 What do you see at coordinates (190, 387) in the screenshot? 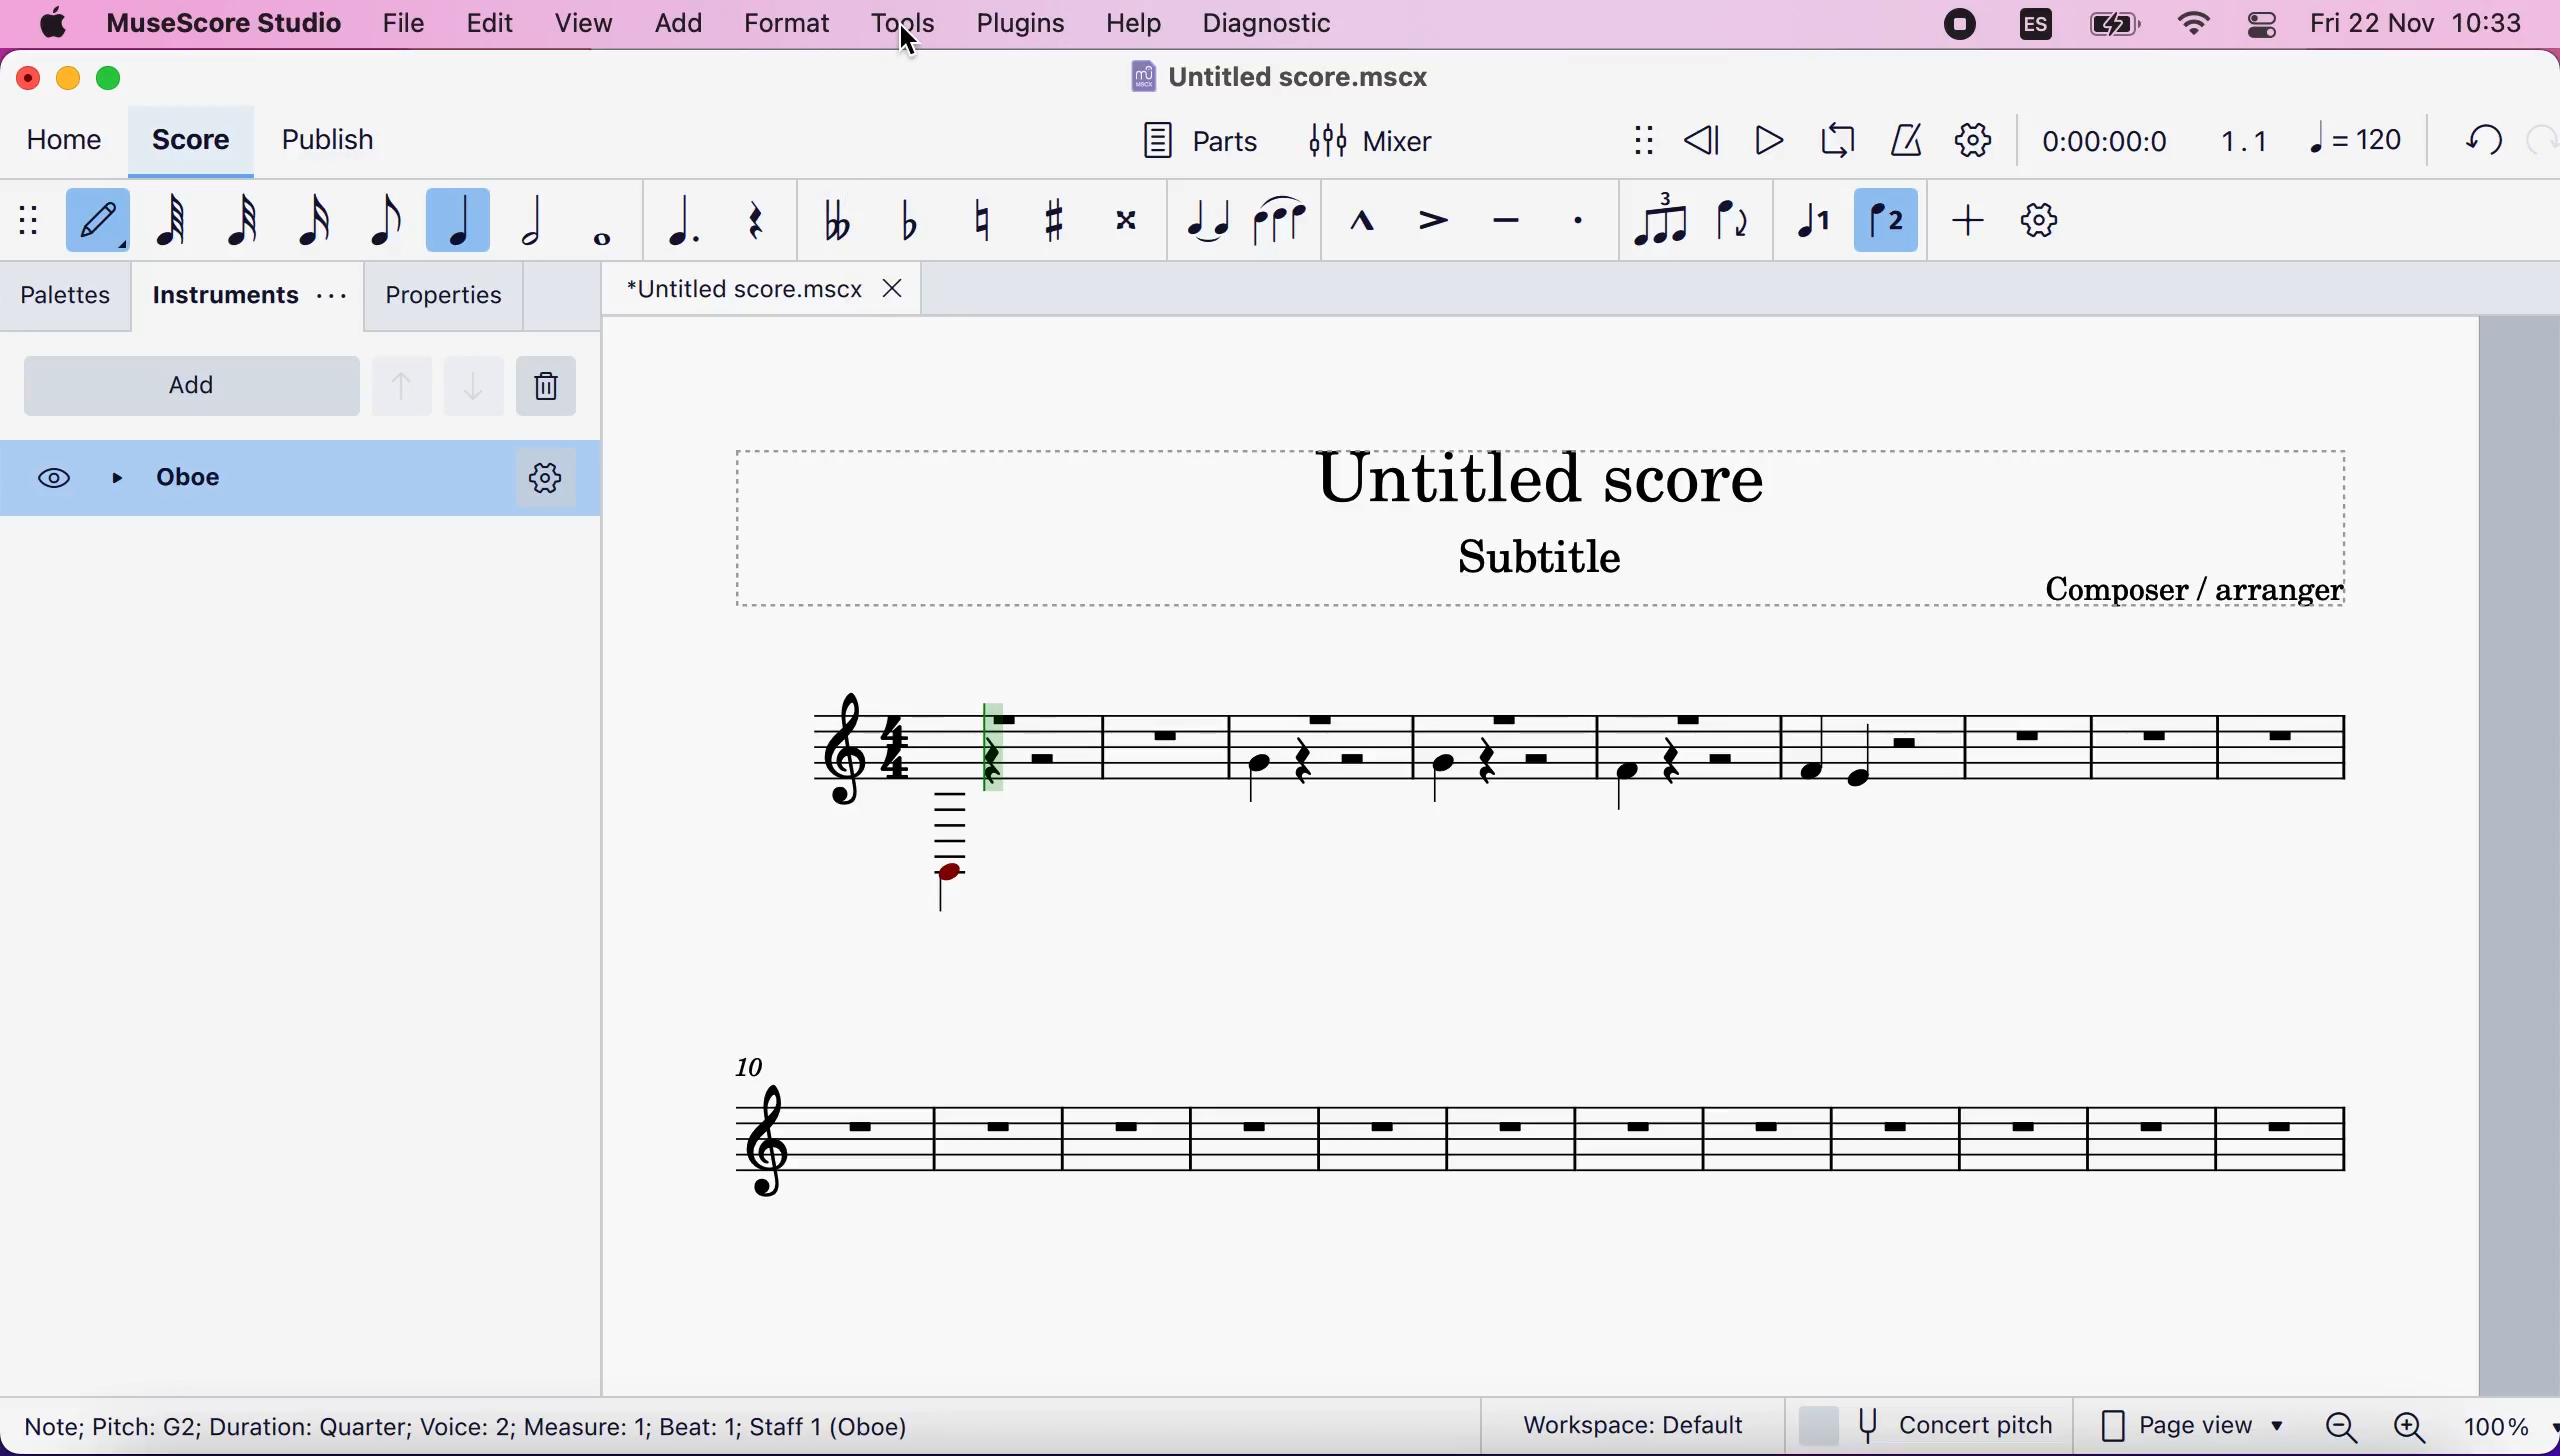
I see `add` at bounding box center [190, 387].